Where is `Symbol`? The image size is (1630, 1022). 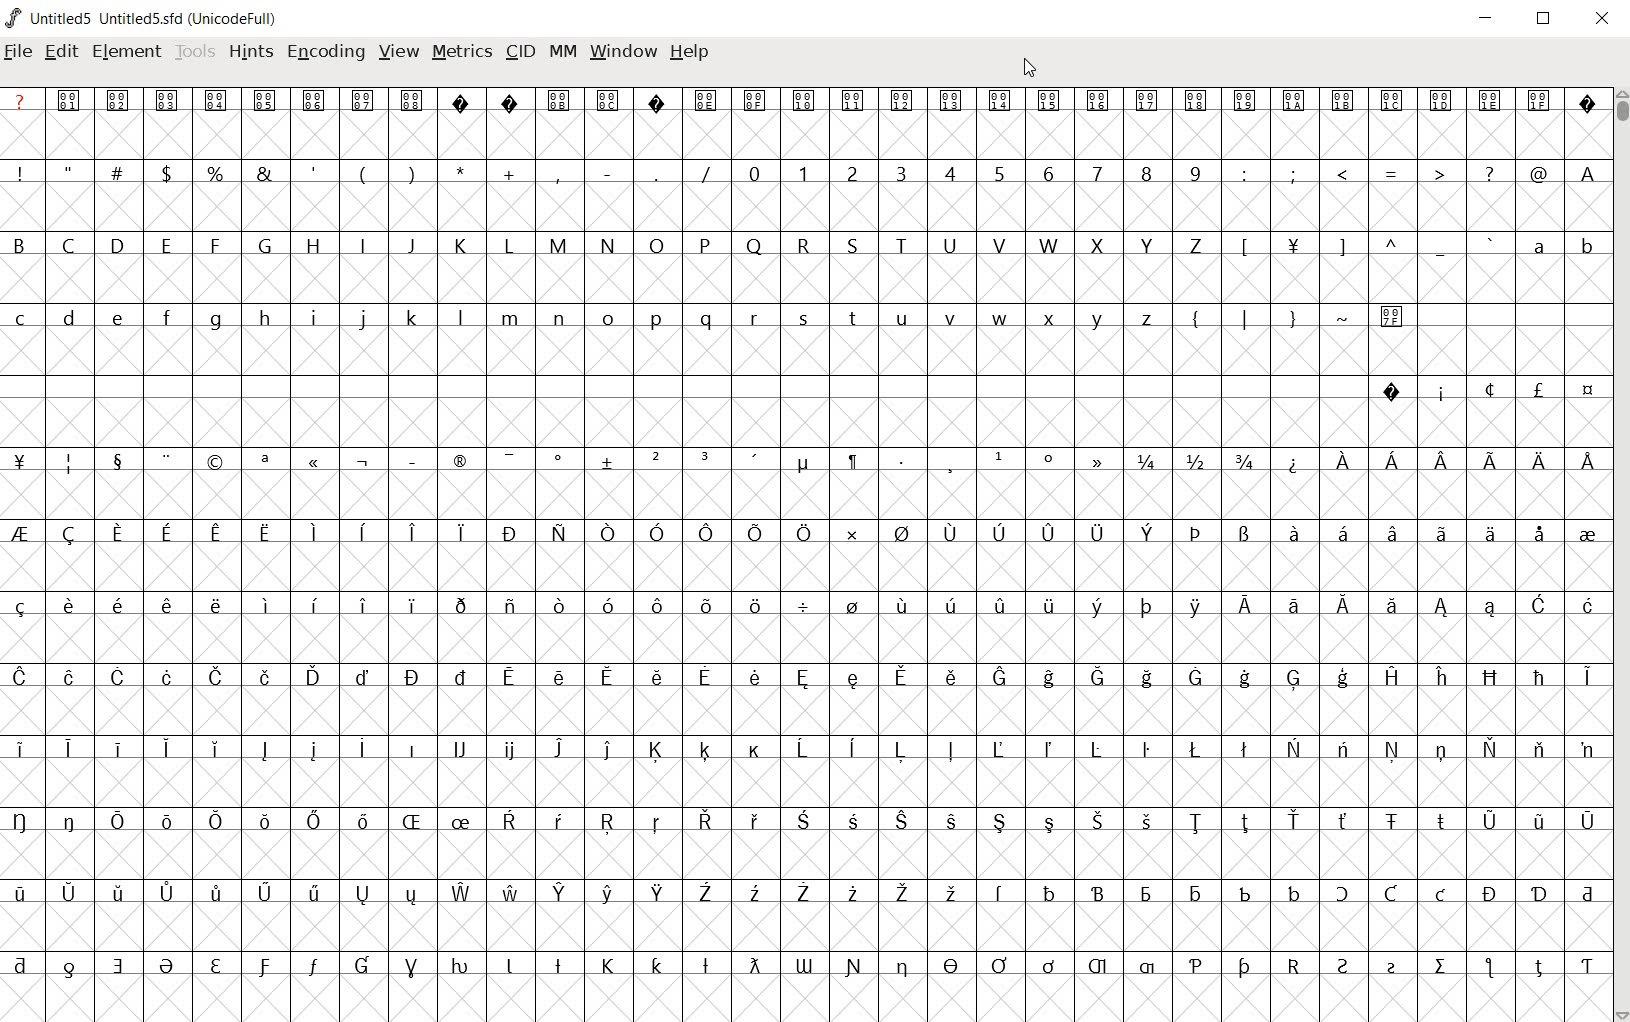 Symbol is located at coordinates (851, 606).